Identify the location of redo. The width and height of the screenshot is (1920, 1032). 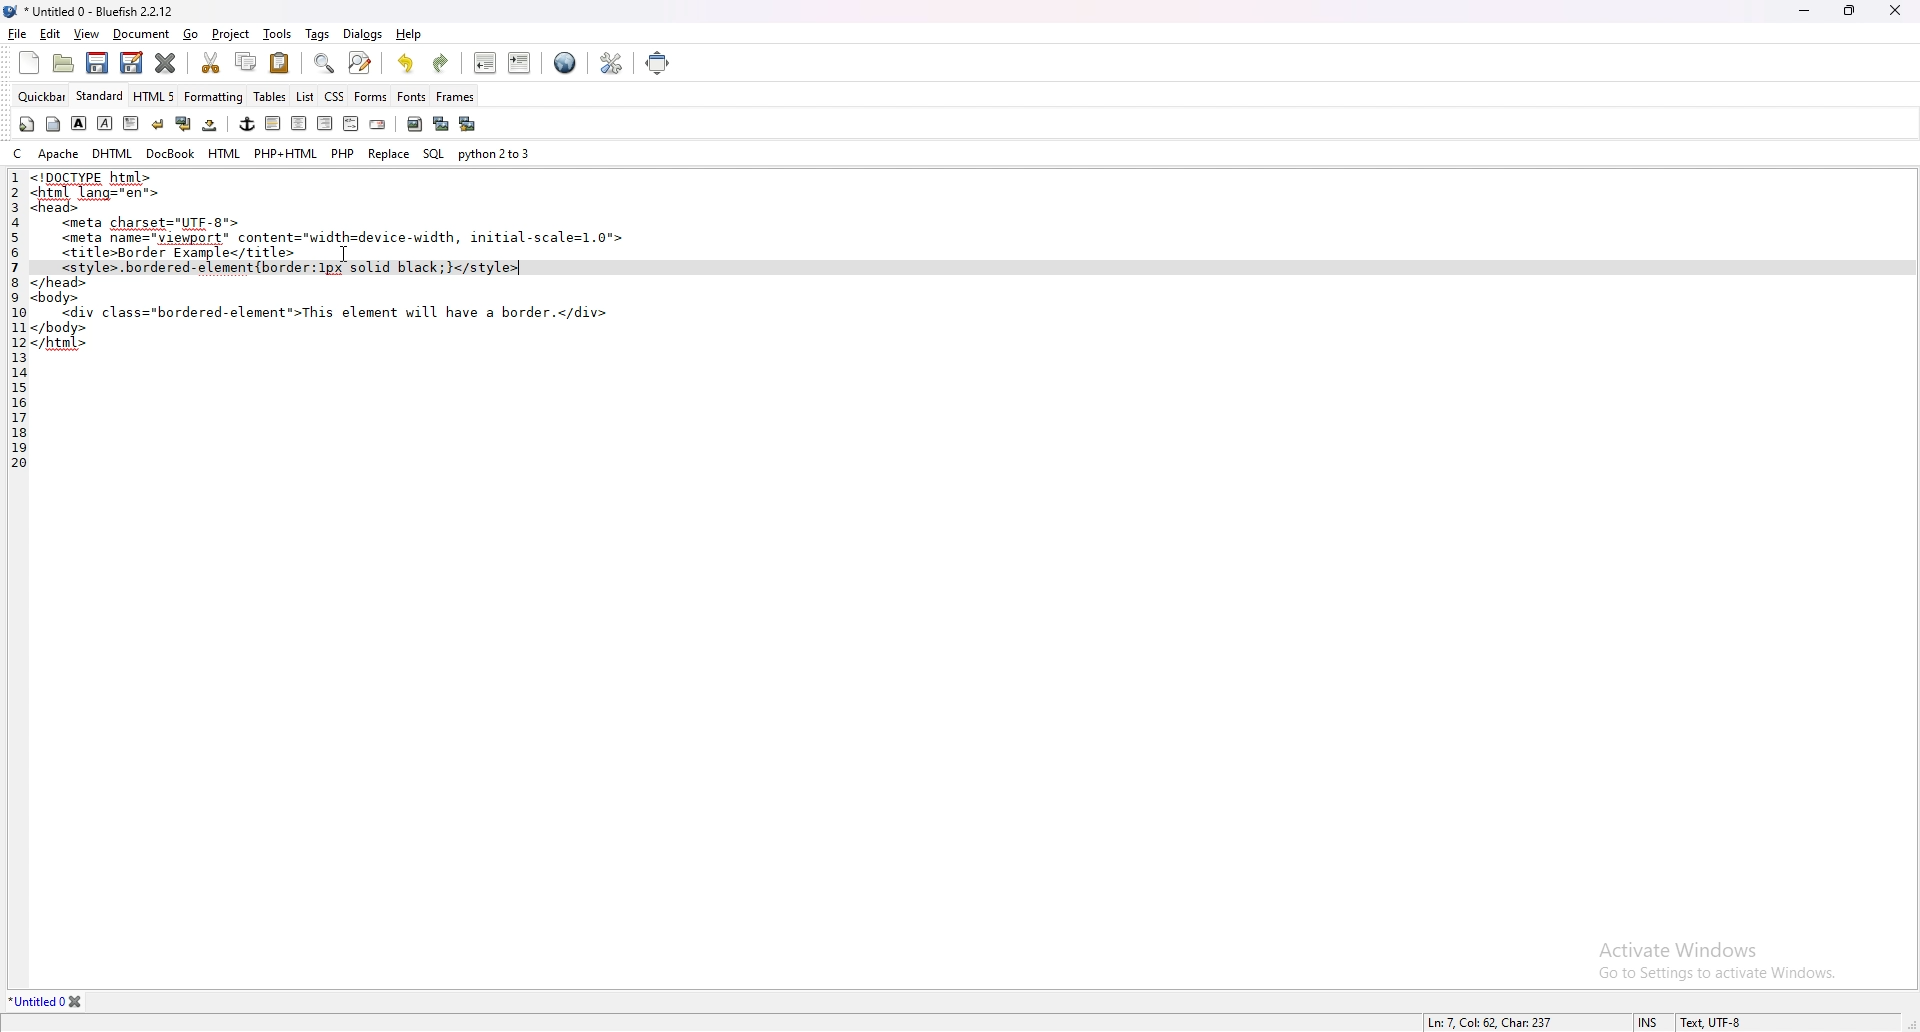
(439, 64).